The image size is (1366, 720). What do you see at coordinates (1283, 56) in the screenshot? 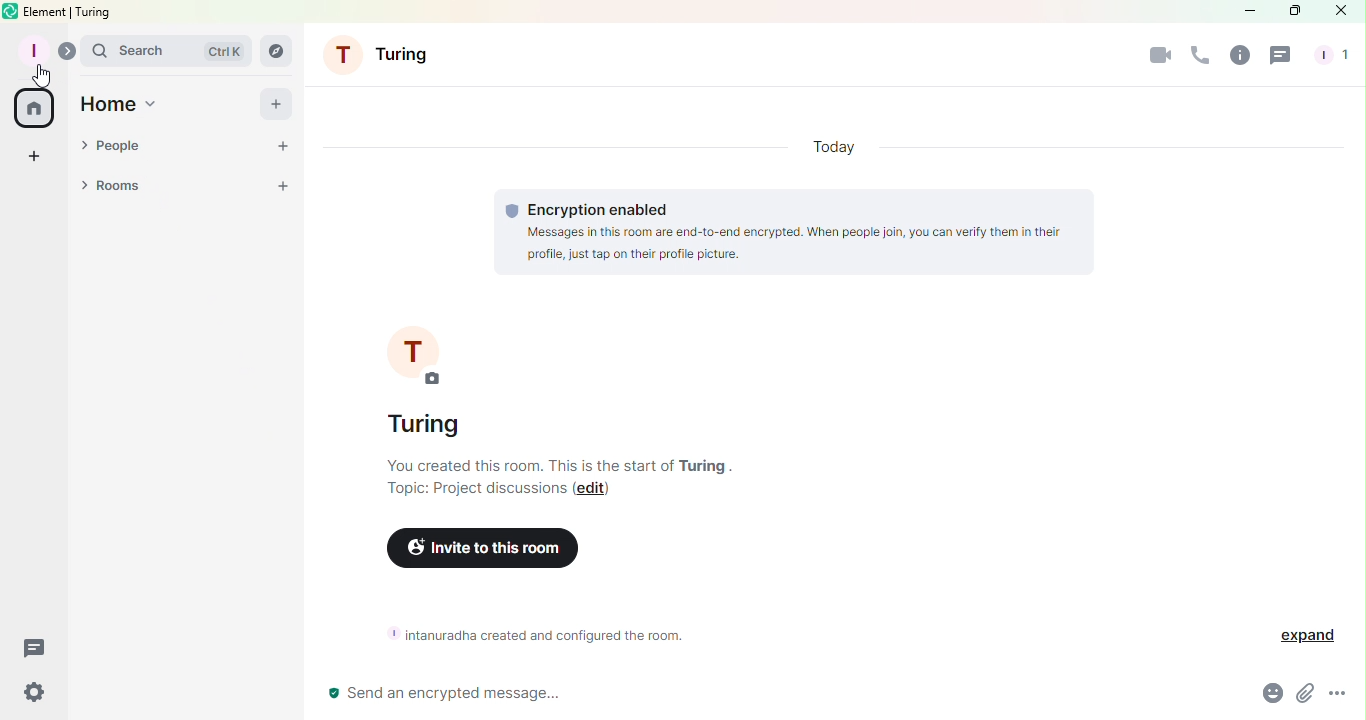
I see `Threads` at bounding box center [1283, 56].